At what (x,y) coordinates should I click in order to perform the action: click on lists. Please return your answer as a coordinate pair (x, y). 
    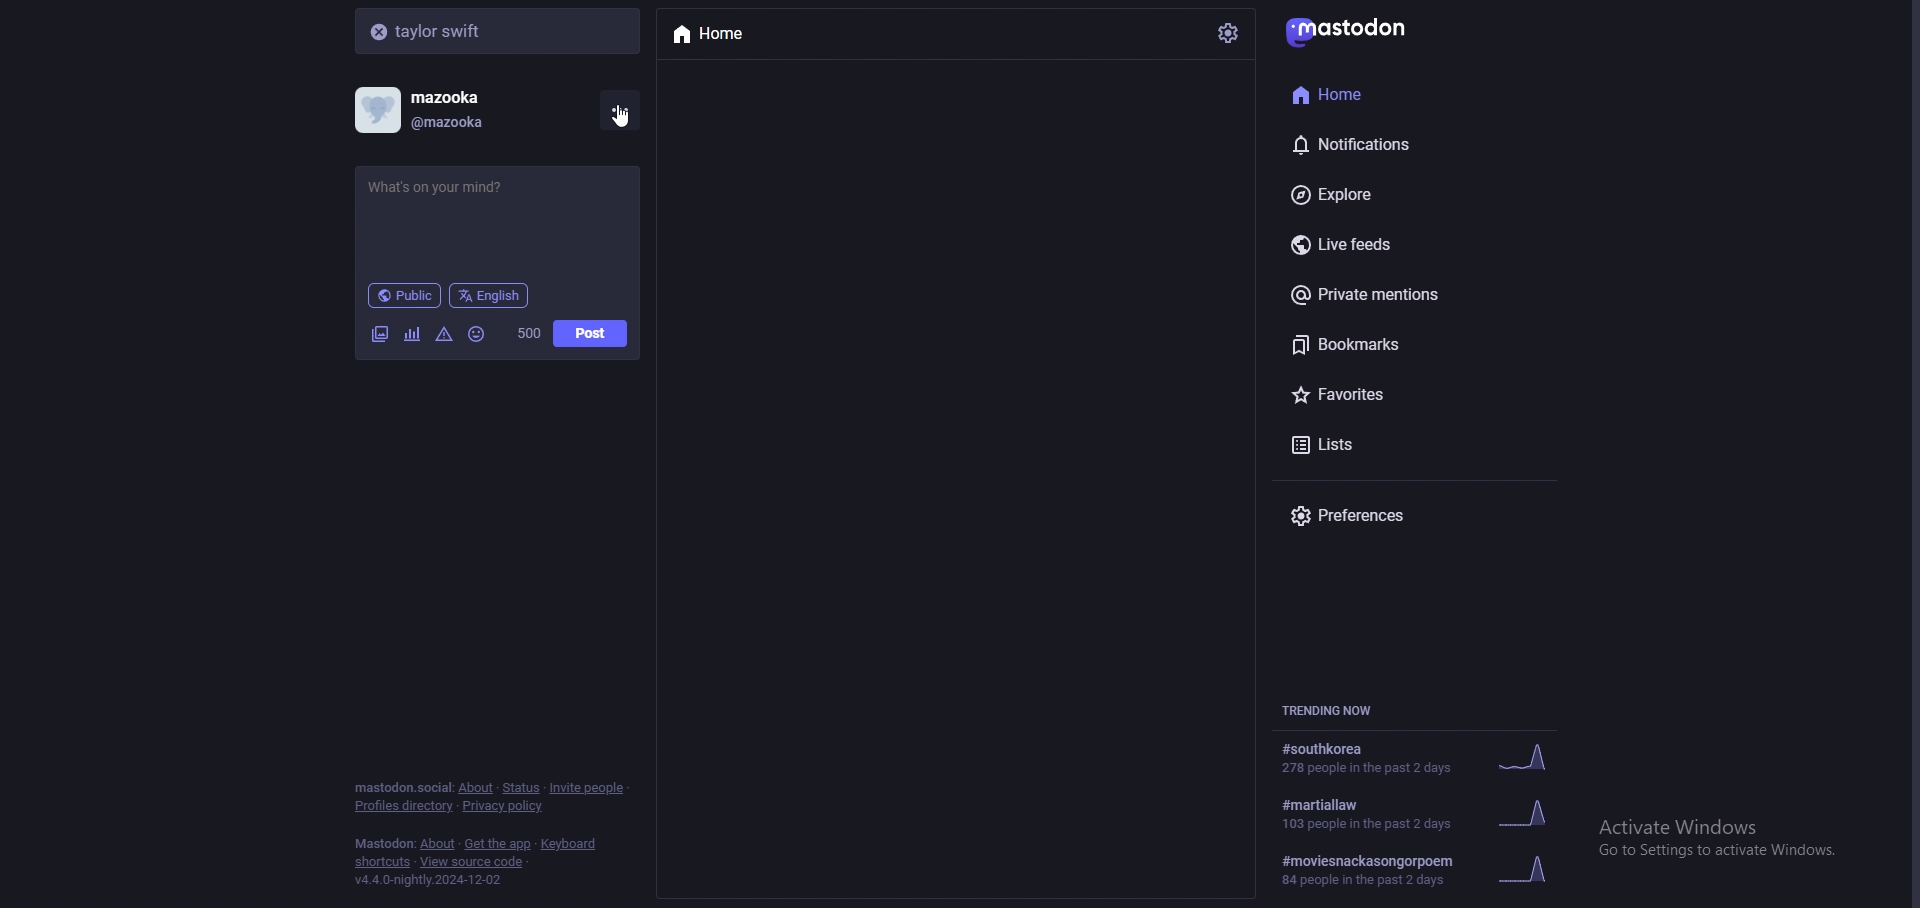
    Looking at the image, I should click on (1405, 445).